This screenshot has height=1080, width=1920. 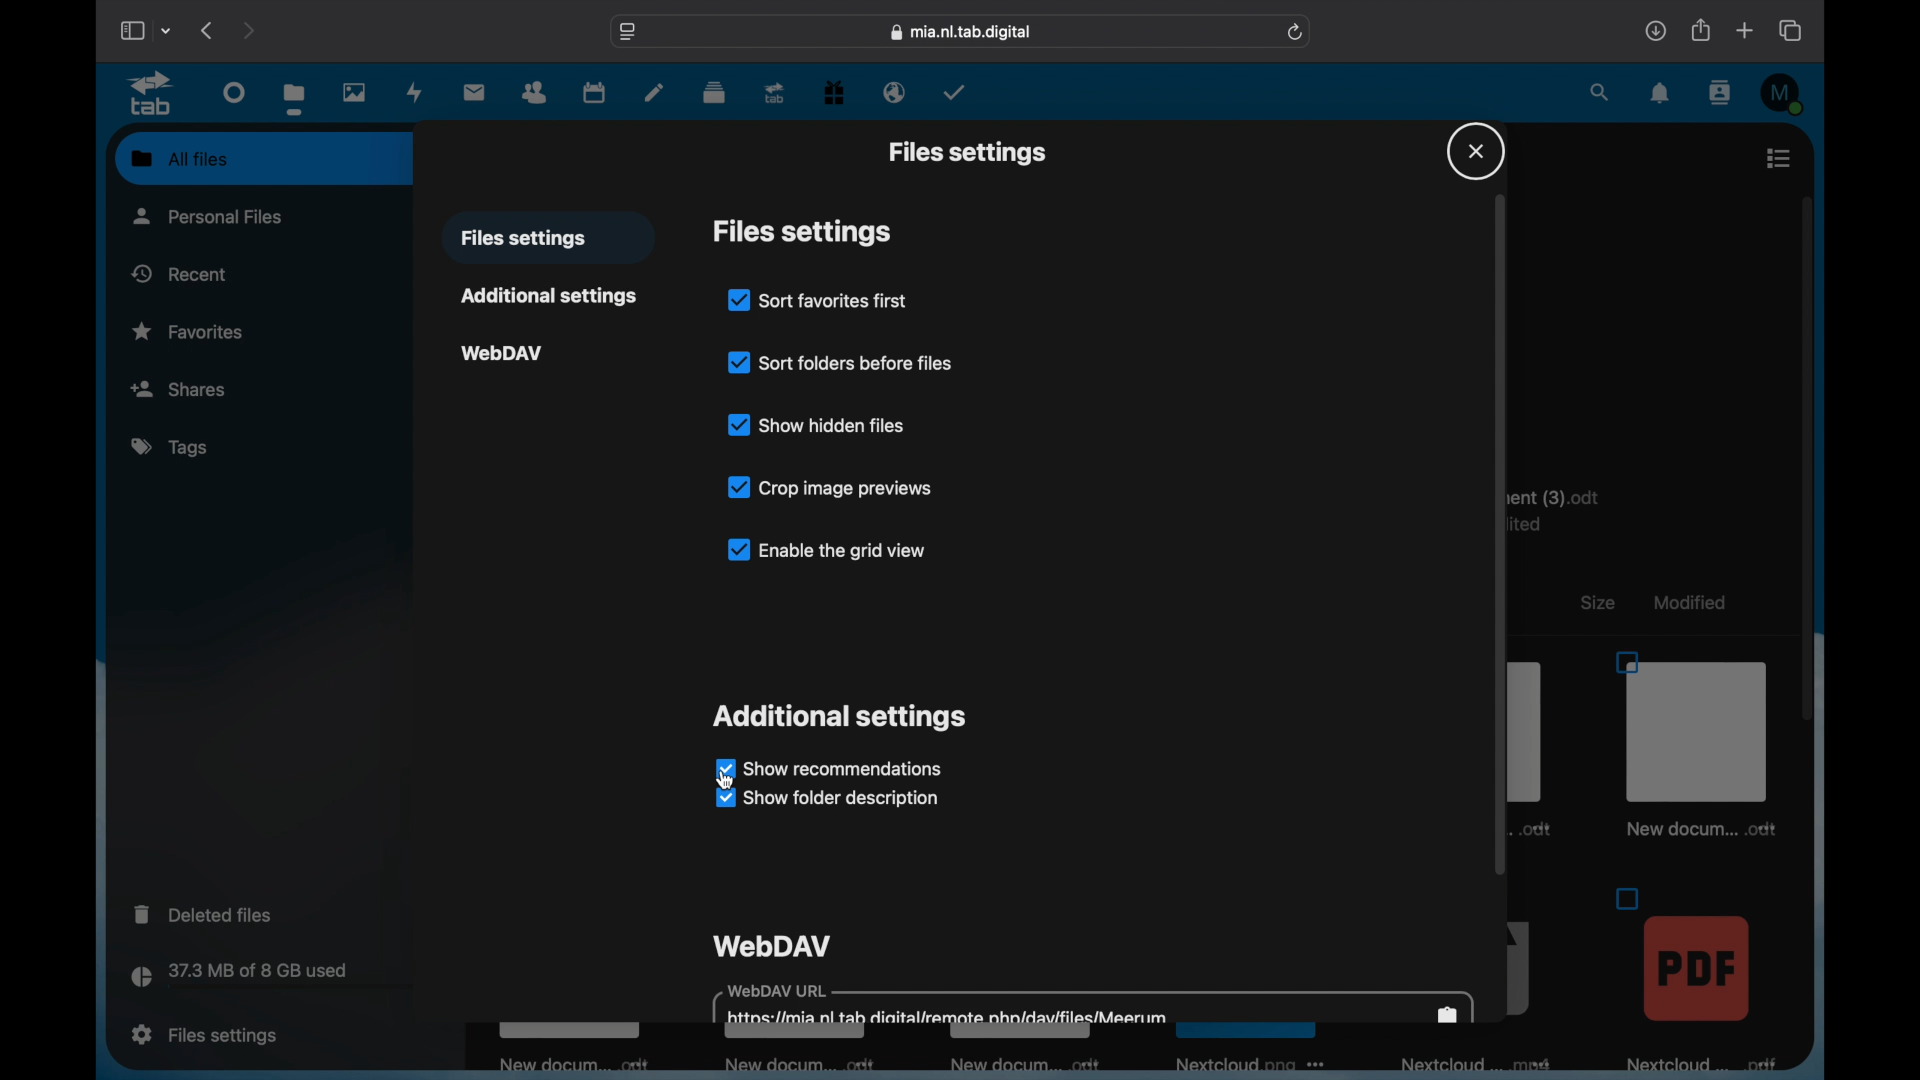 What do you see at coordinates (535, 93) in the screenshot?
I see `contacts` at bounding box center [535, 93].